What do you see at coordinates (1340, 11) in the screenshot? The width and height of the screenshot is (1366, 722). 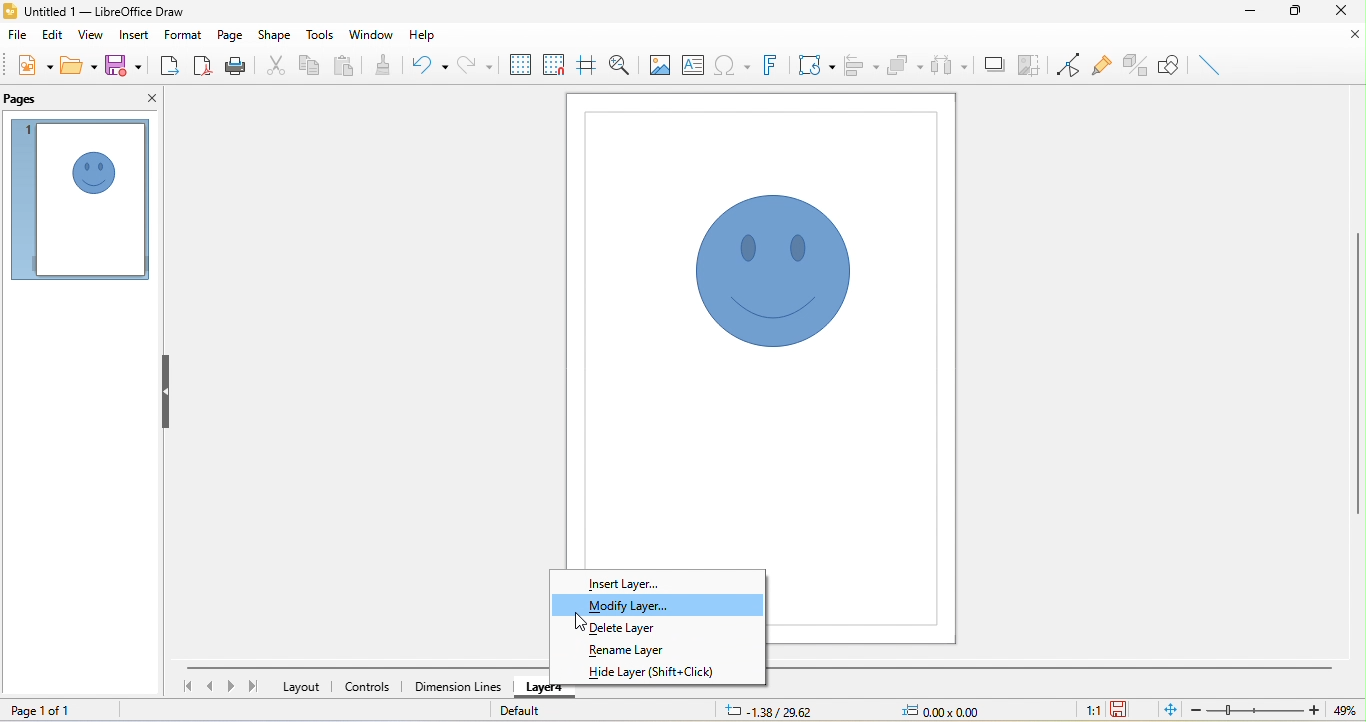 I see `close` at bounding box center [1340, 11].